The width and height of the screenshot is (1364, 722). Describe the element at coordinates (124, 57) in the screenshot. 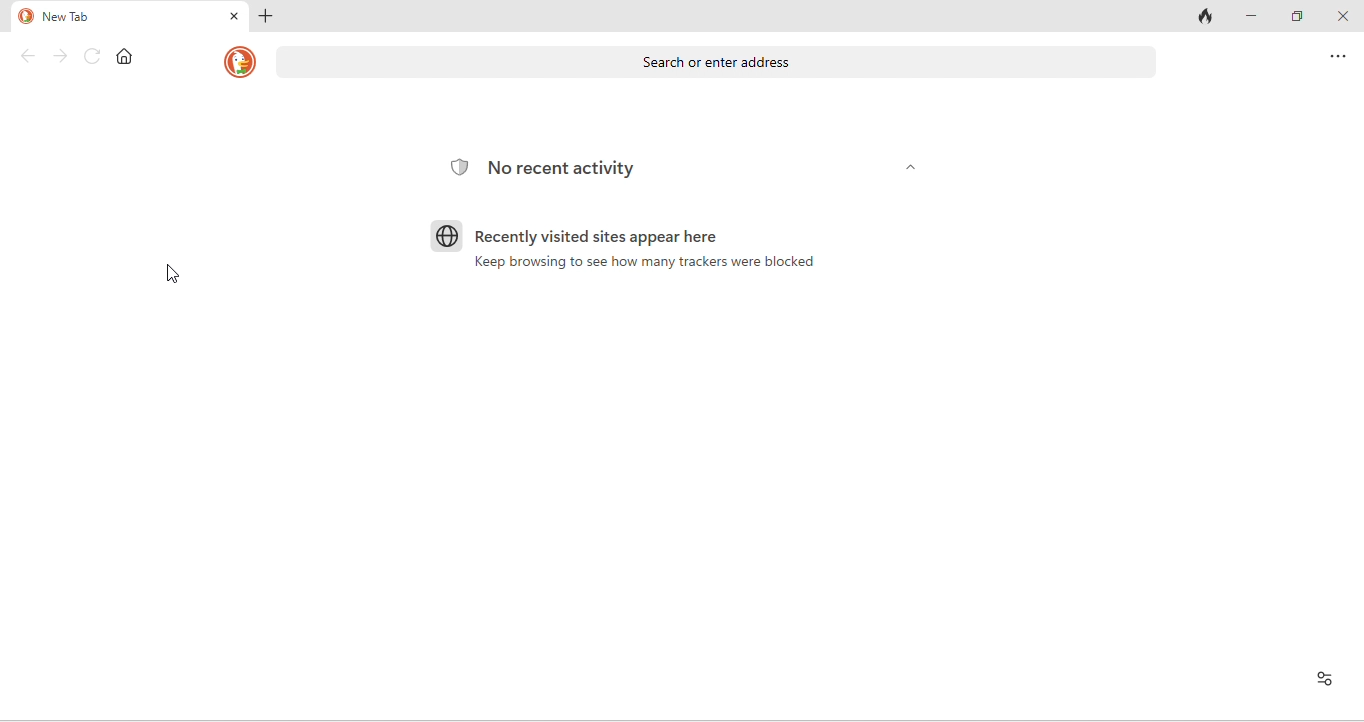

I see `home` at that location.